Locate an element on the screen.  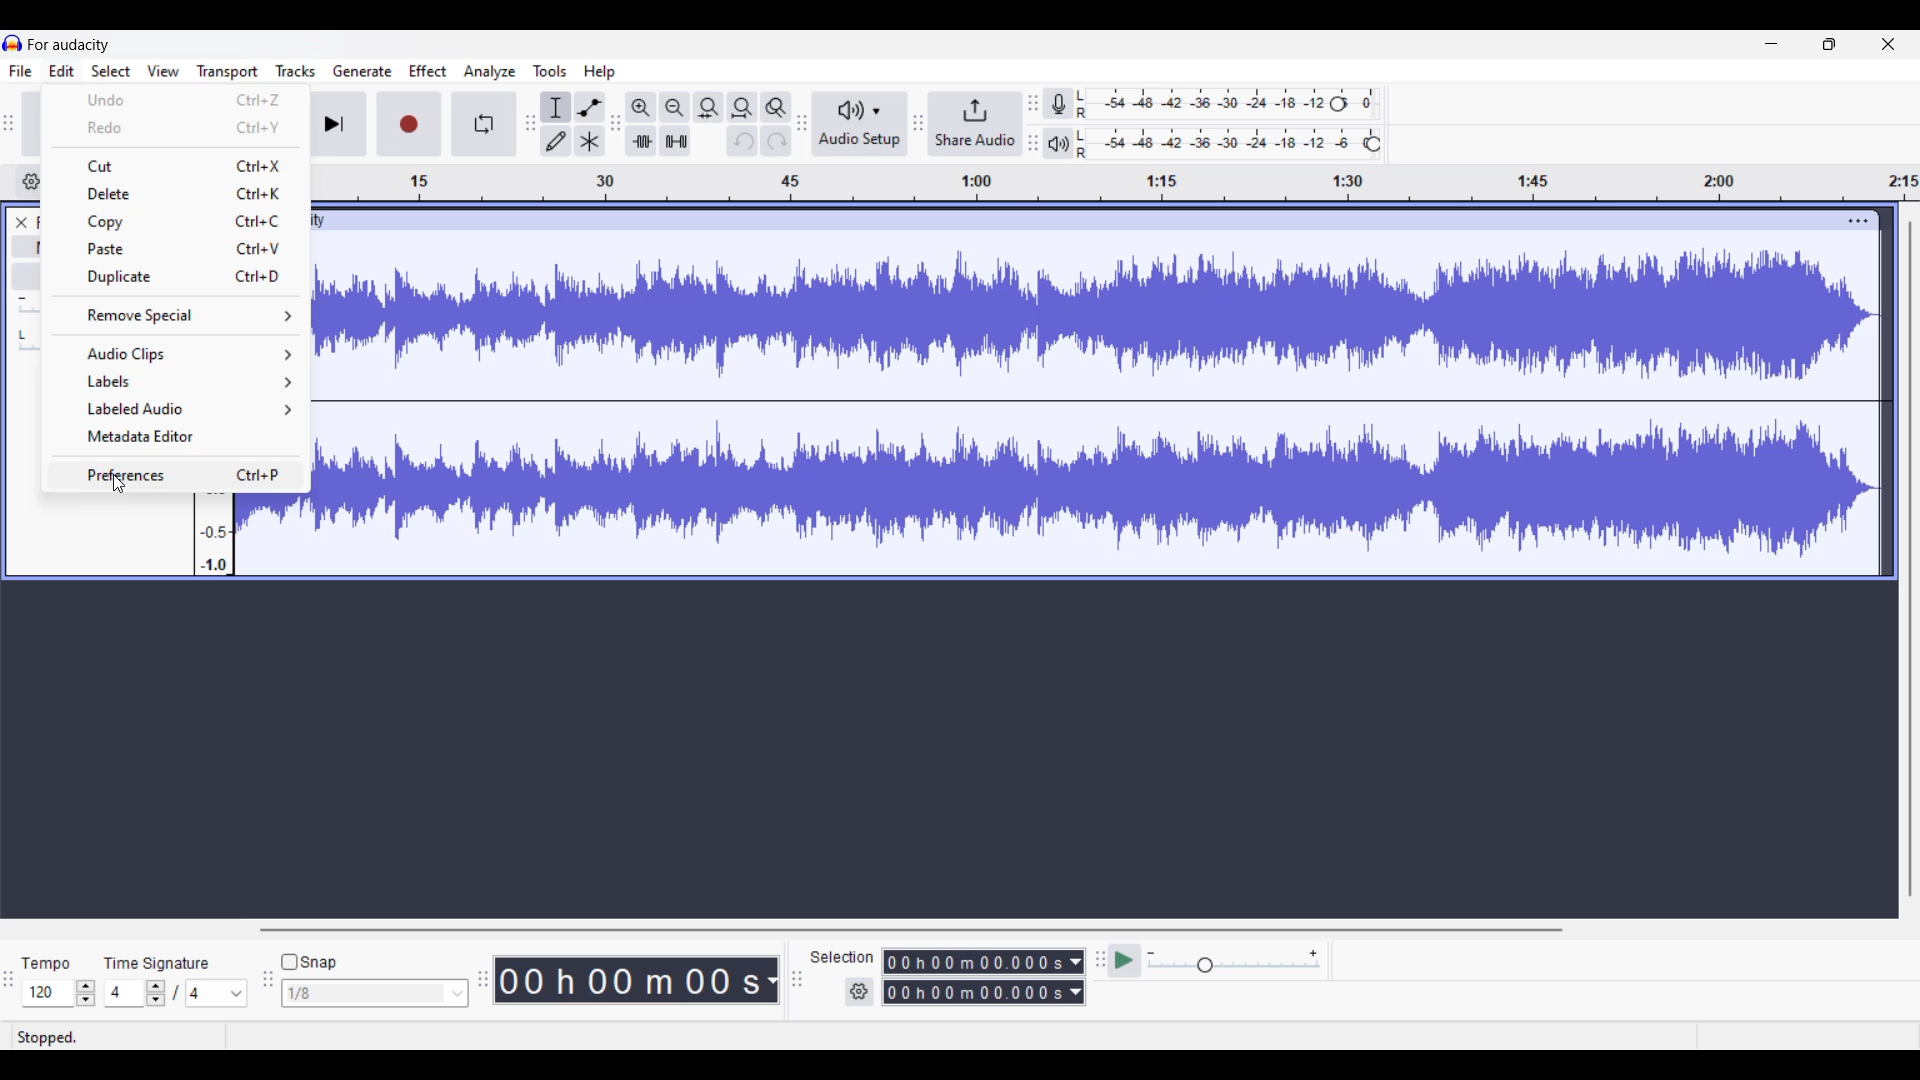
Playback level is located at coordinates (1217, 144).